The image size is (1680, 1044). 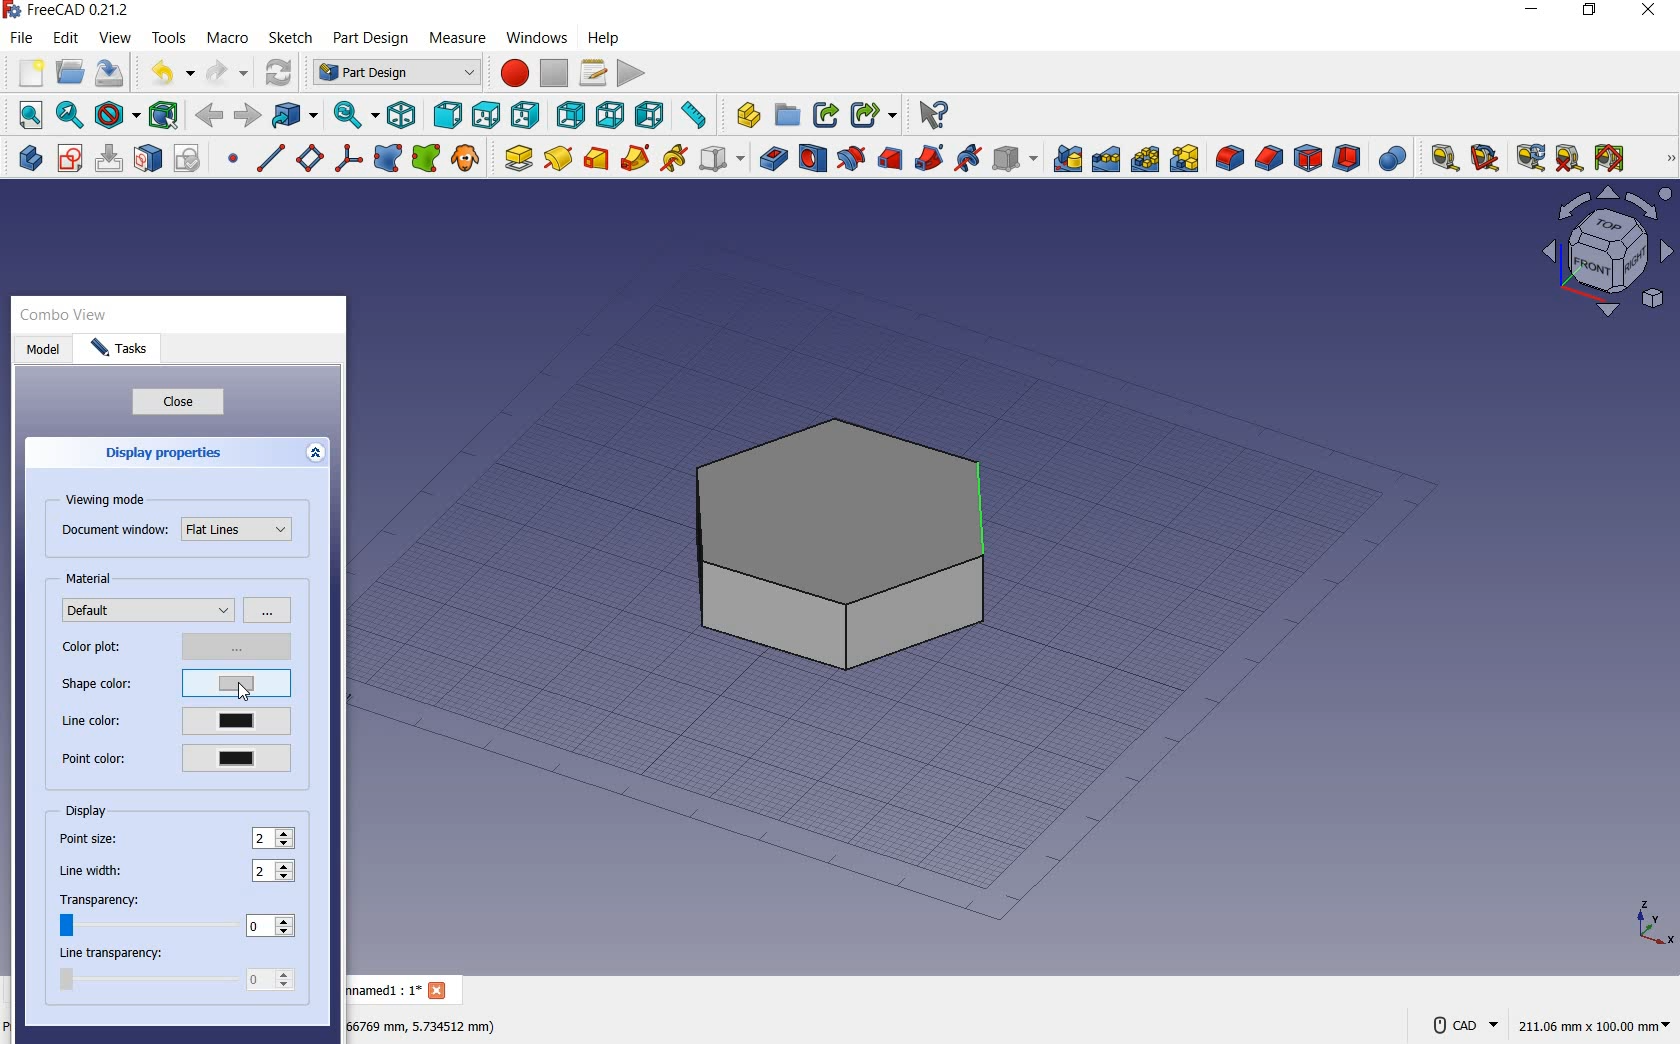 I want to click on Close, so click(x=440, y=992).